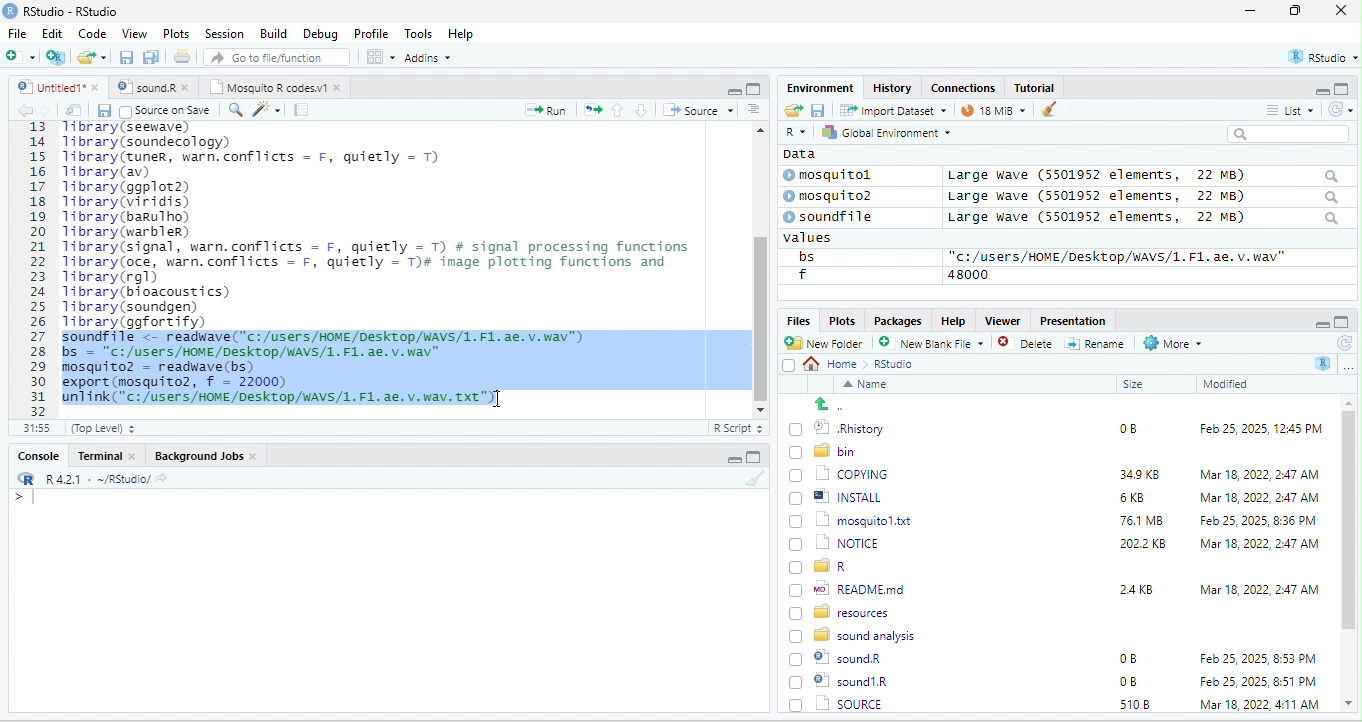 This screenshot has height=722, width=1362. What do you see at coordinates (733, 90) in the screenshot?
I see `minimize` at bounding box center [733, 90].